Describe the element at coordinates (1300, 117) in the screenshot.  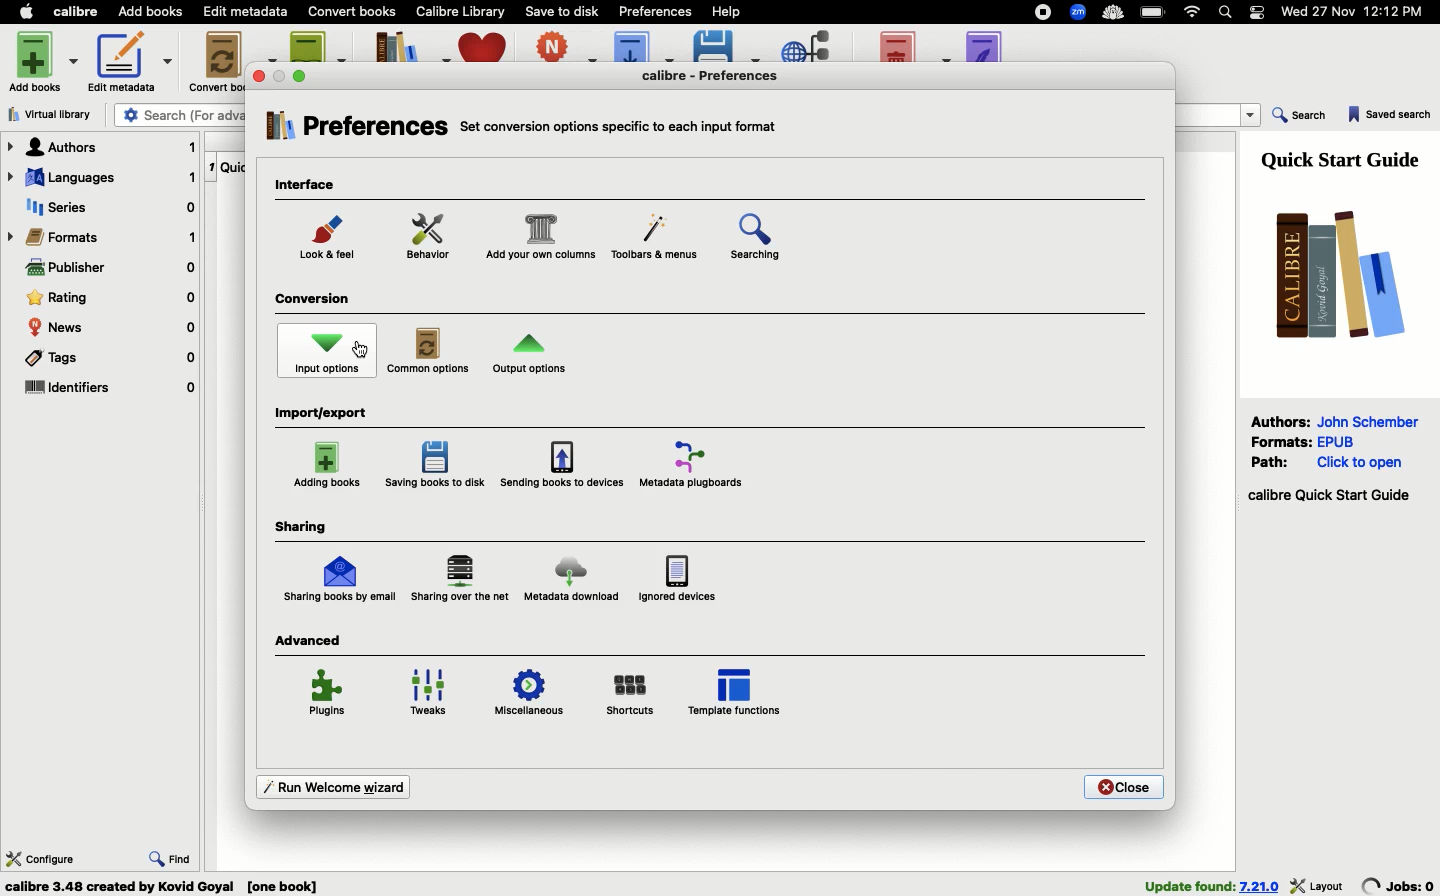
I see `Search` at that location.